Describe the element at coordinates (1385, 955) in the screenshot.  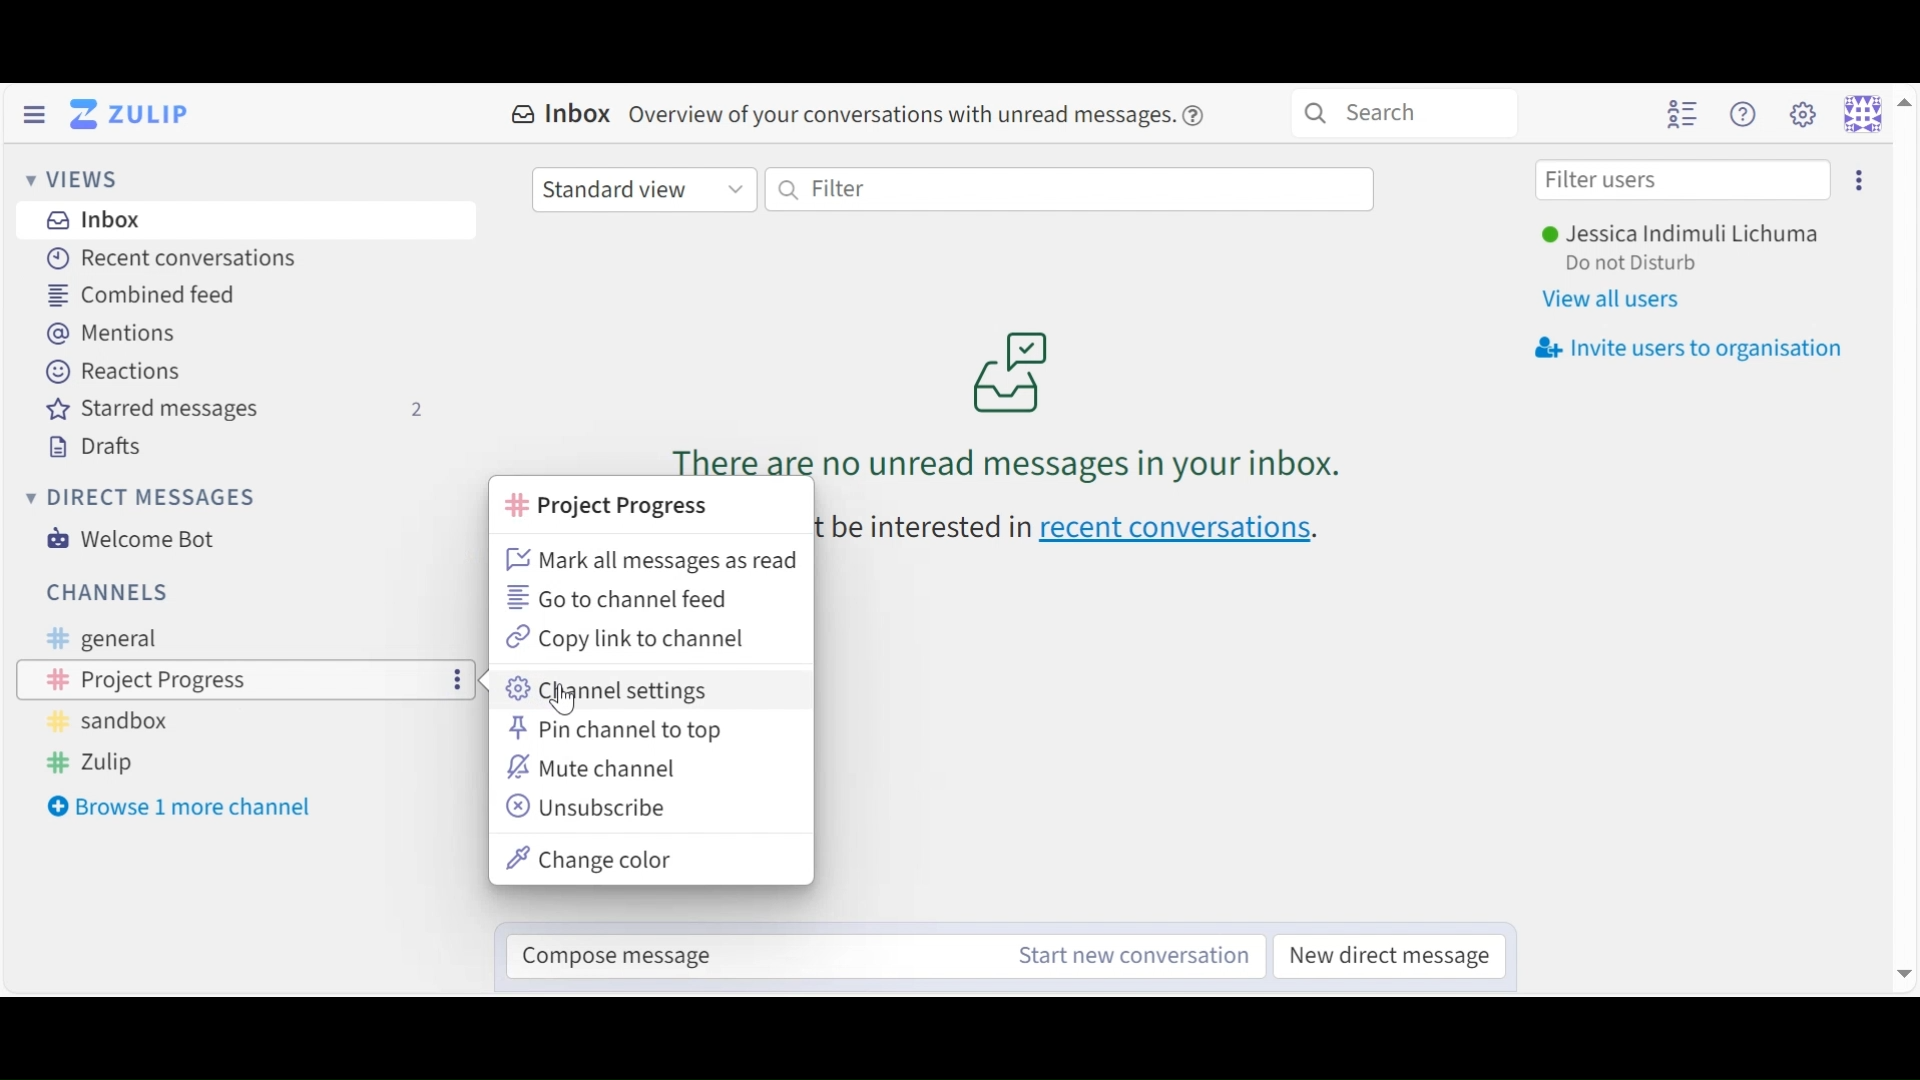
I see `New direct message` at that location.